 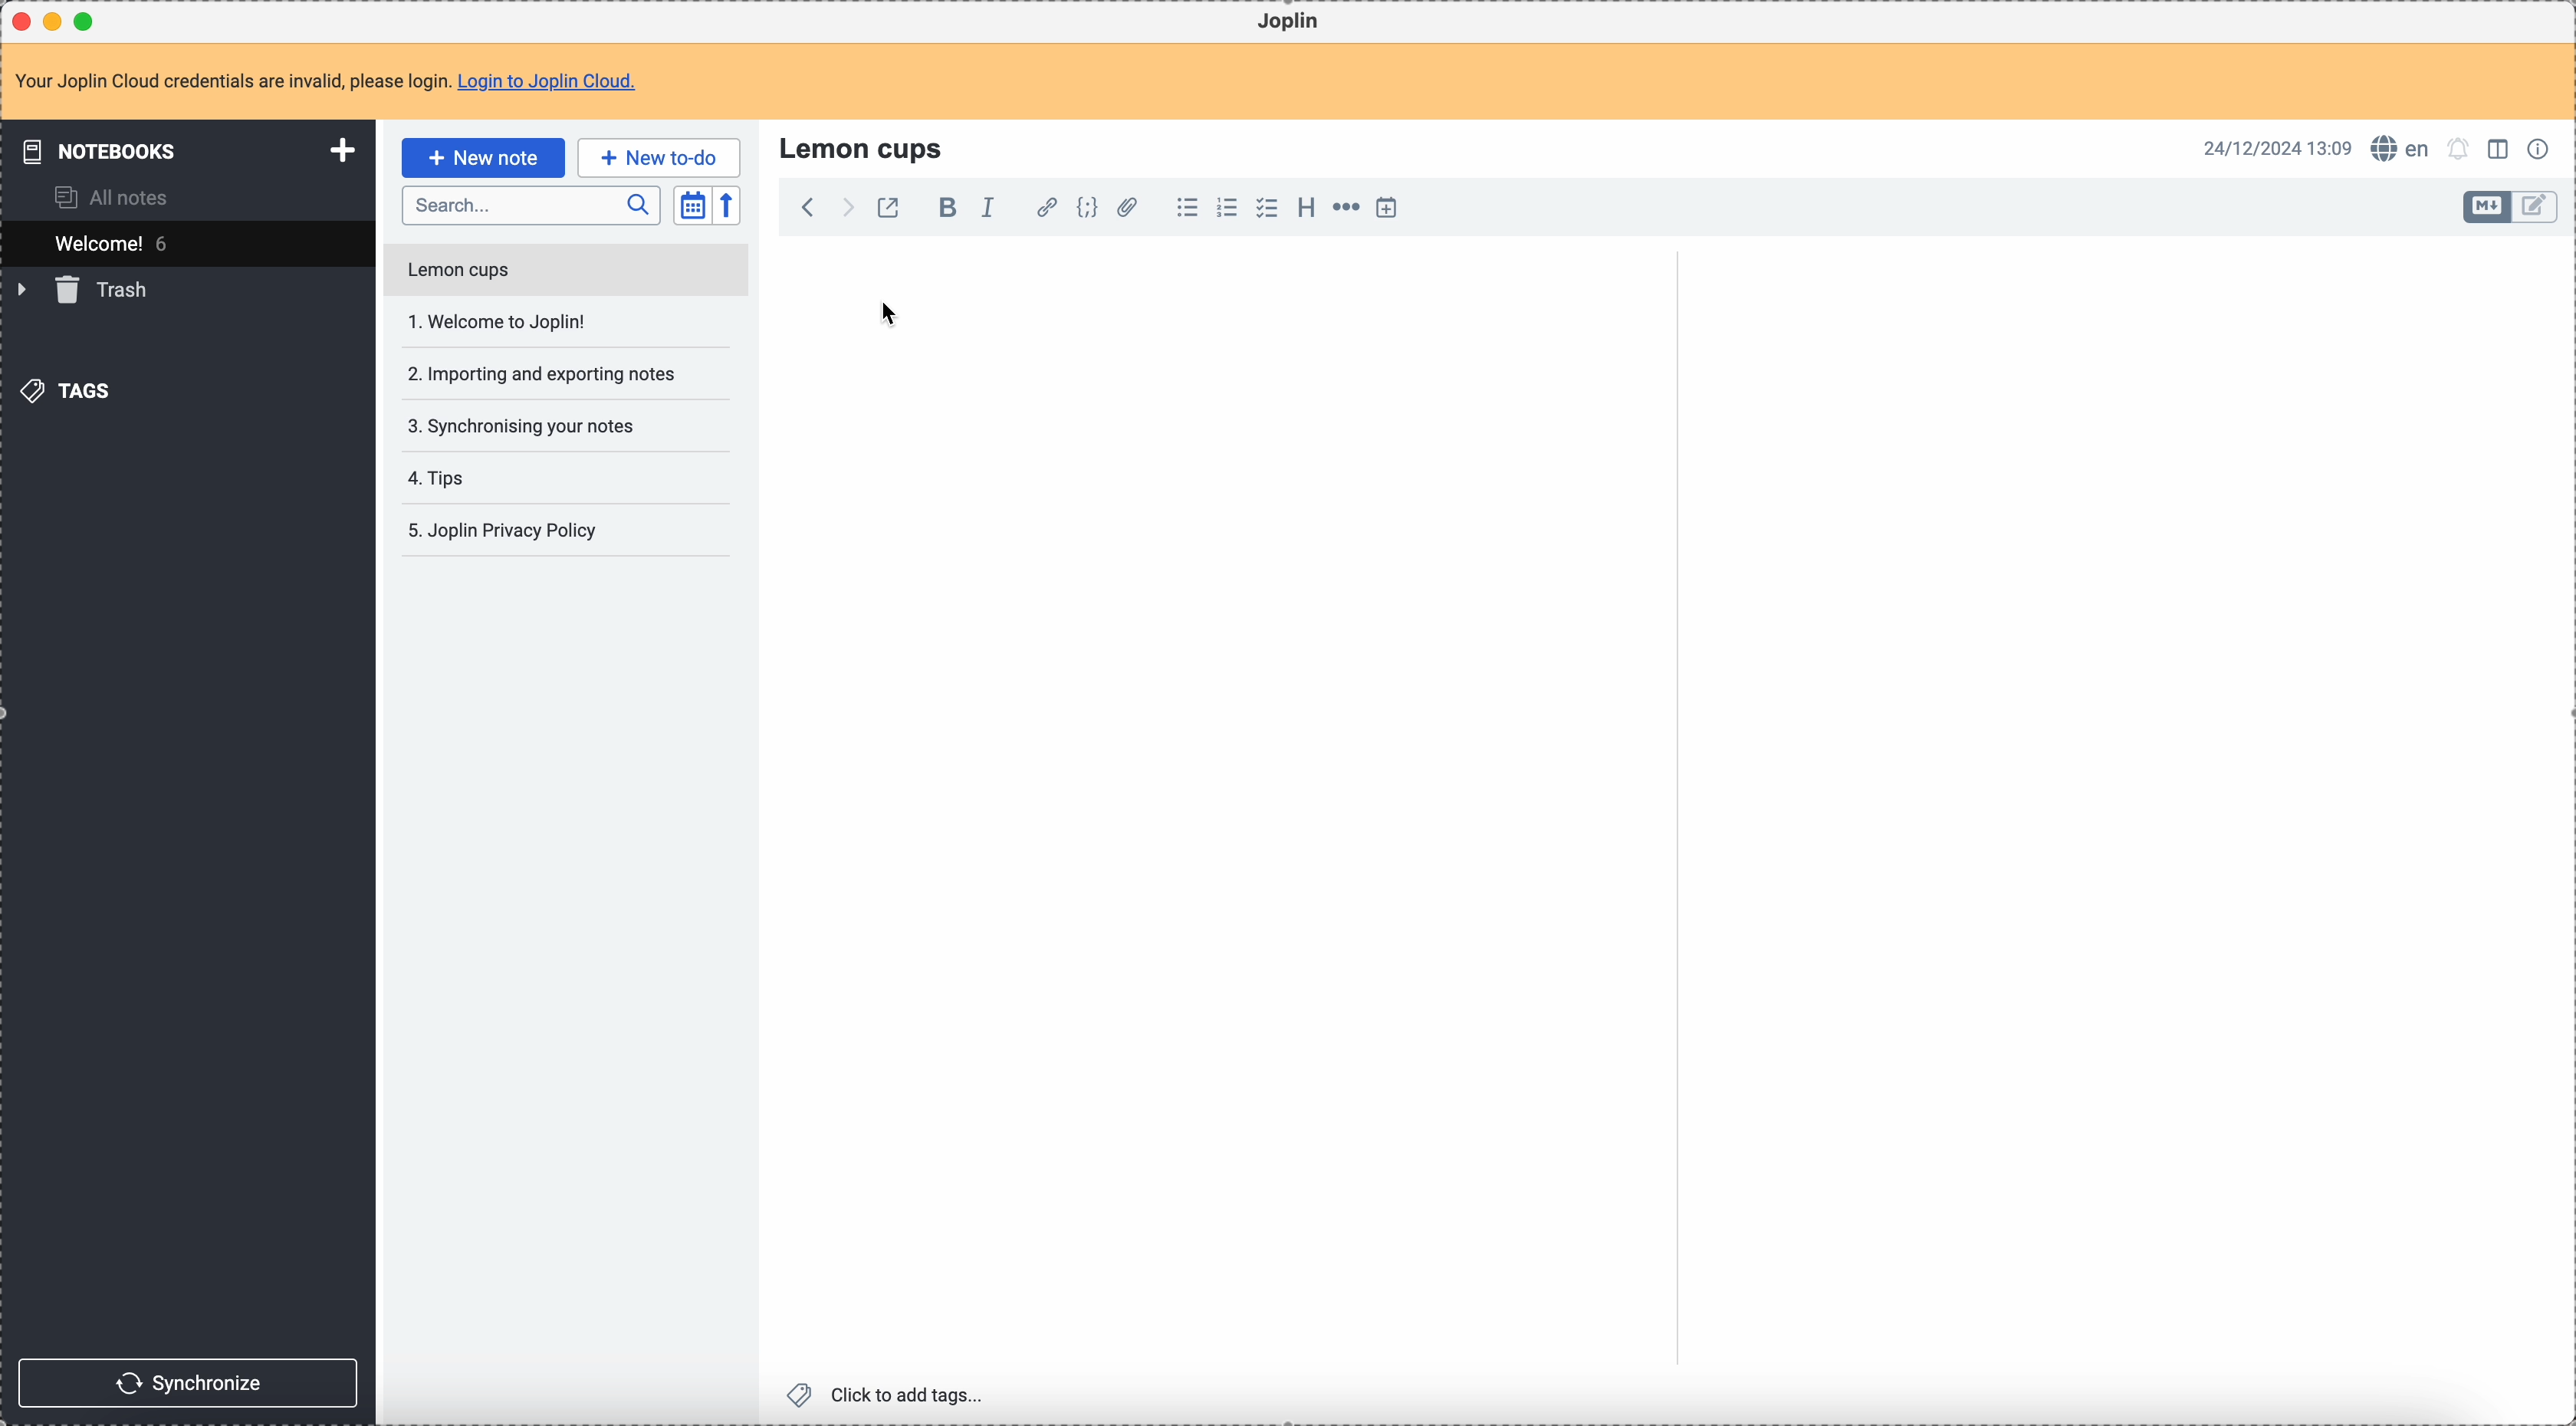 I want to click on toggle edit layout, so click(x=2501, y=147).